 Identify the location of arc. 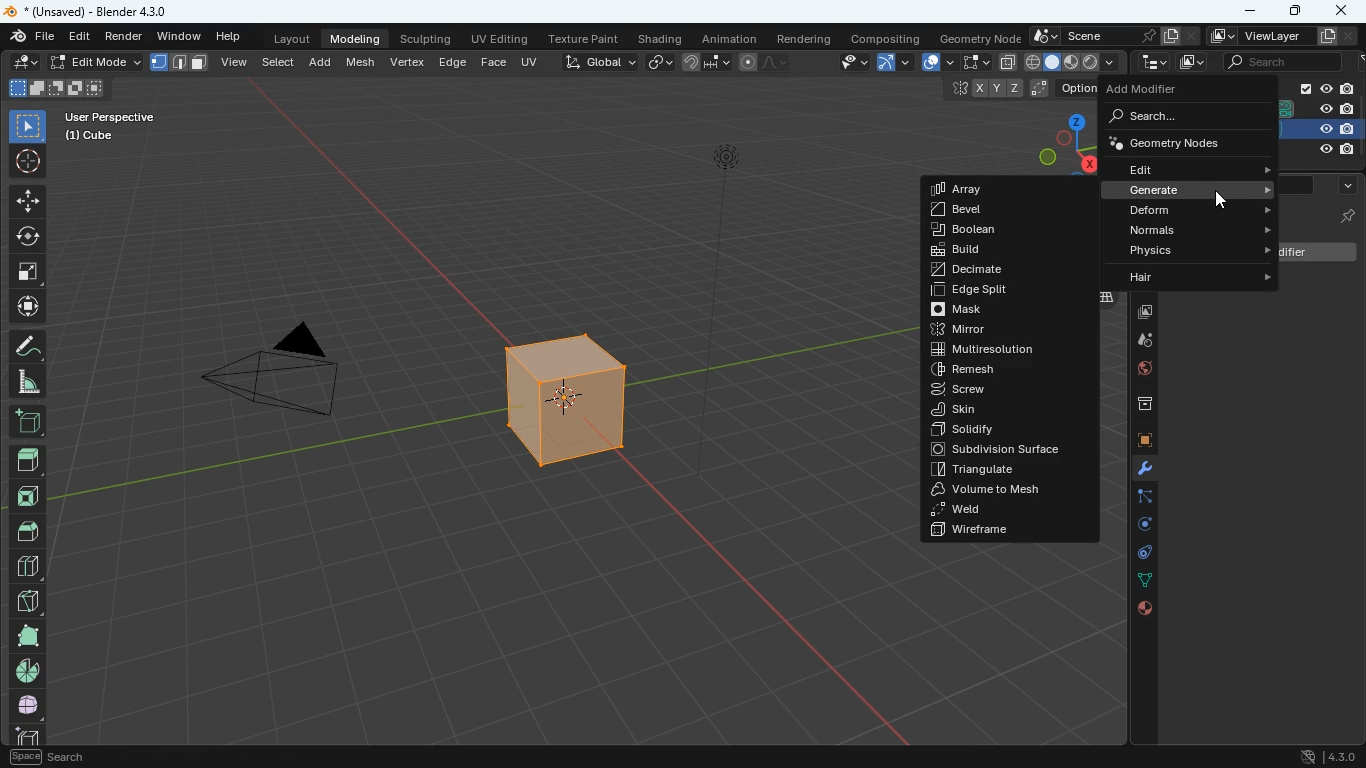
(892, 62).